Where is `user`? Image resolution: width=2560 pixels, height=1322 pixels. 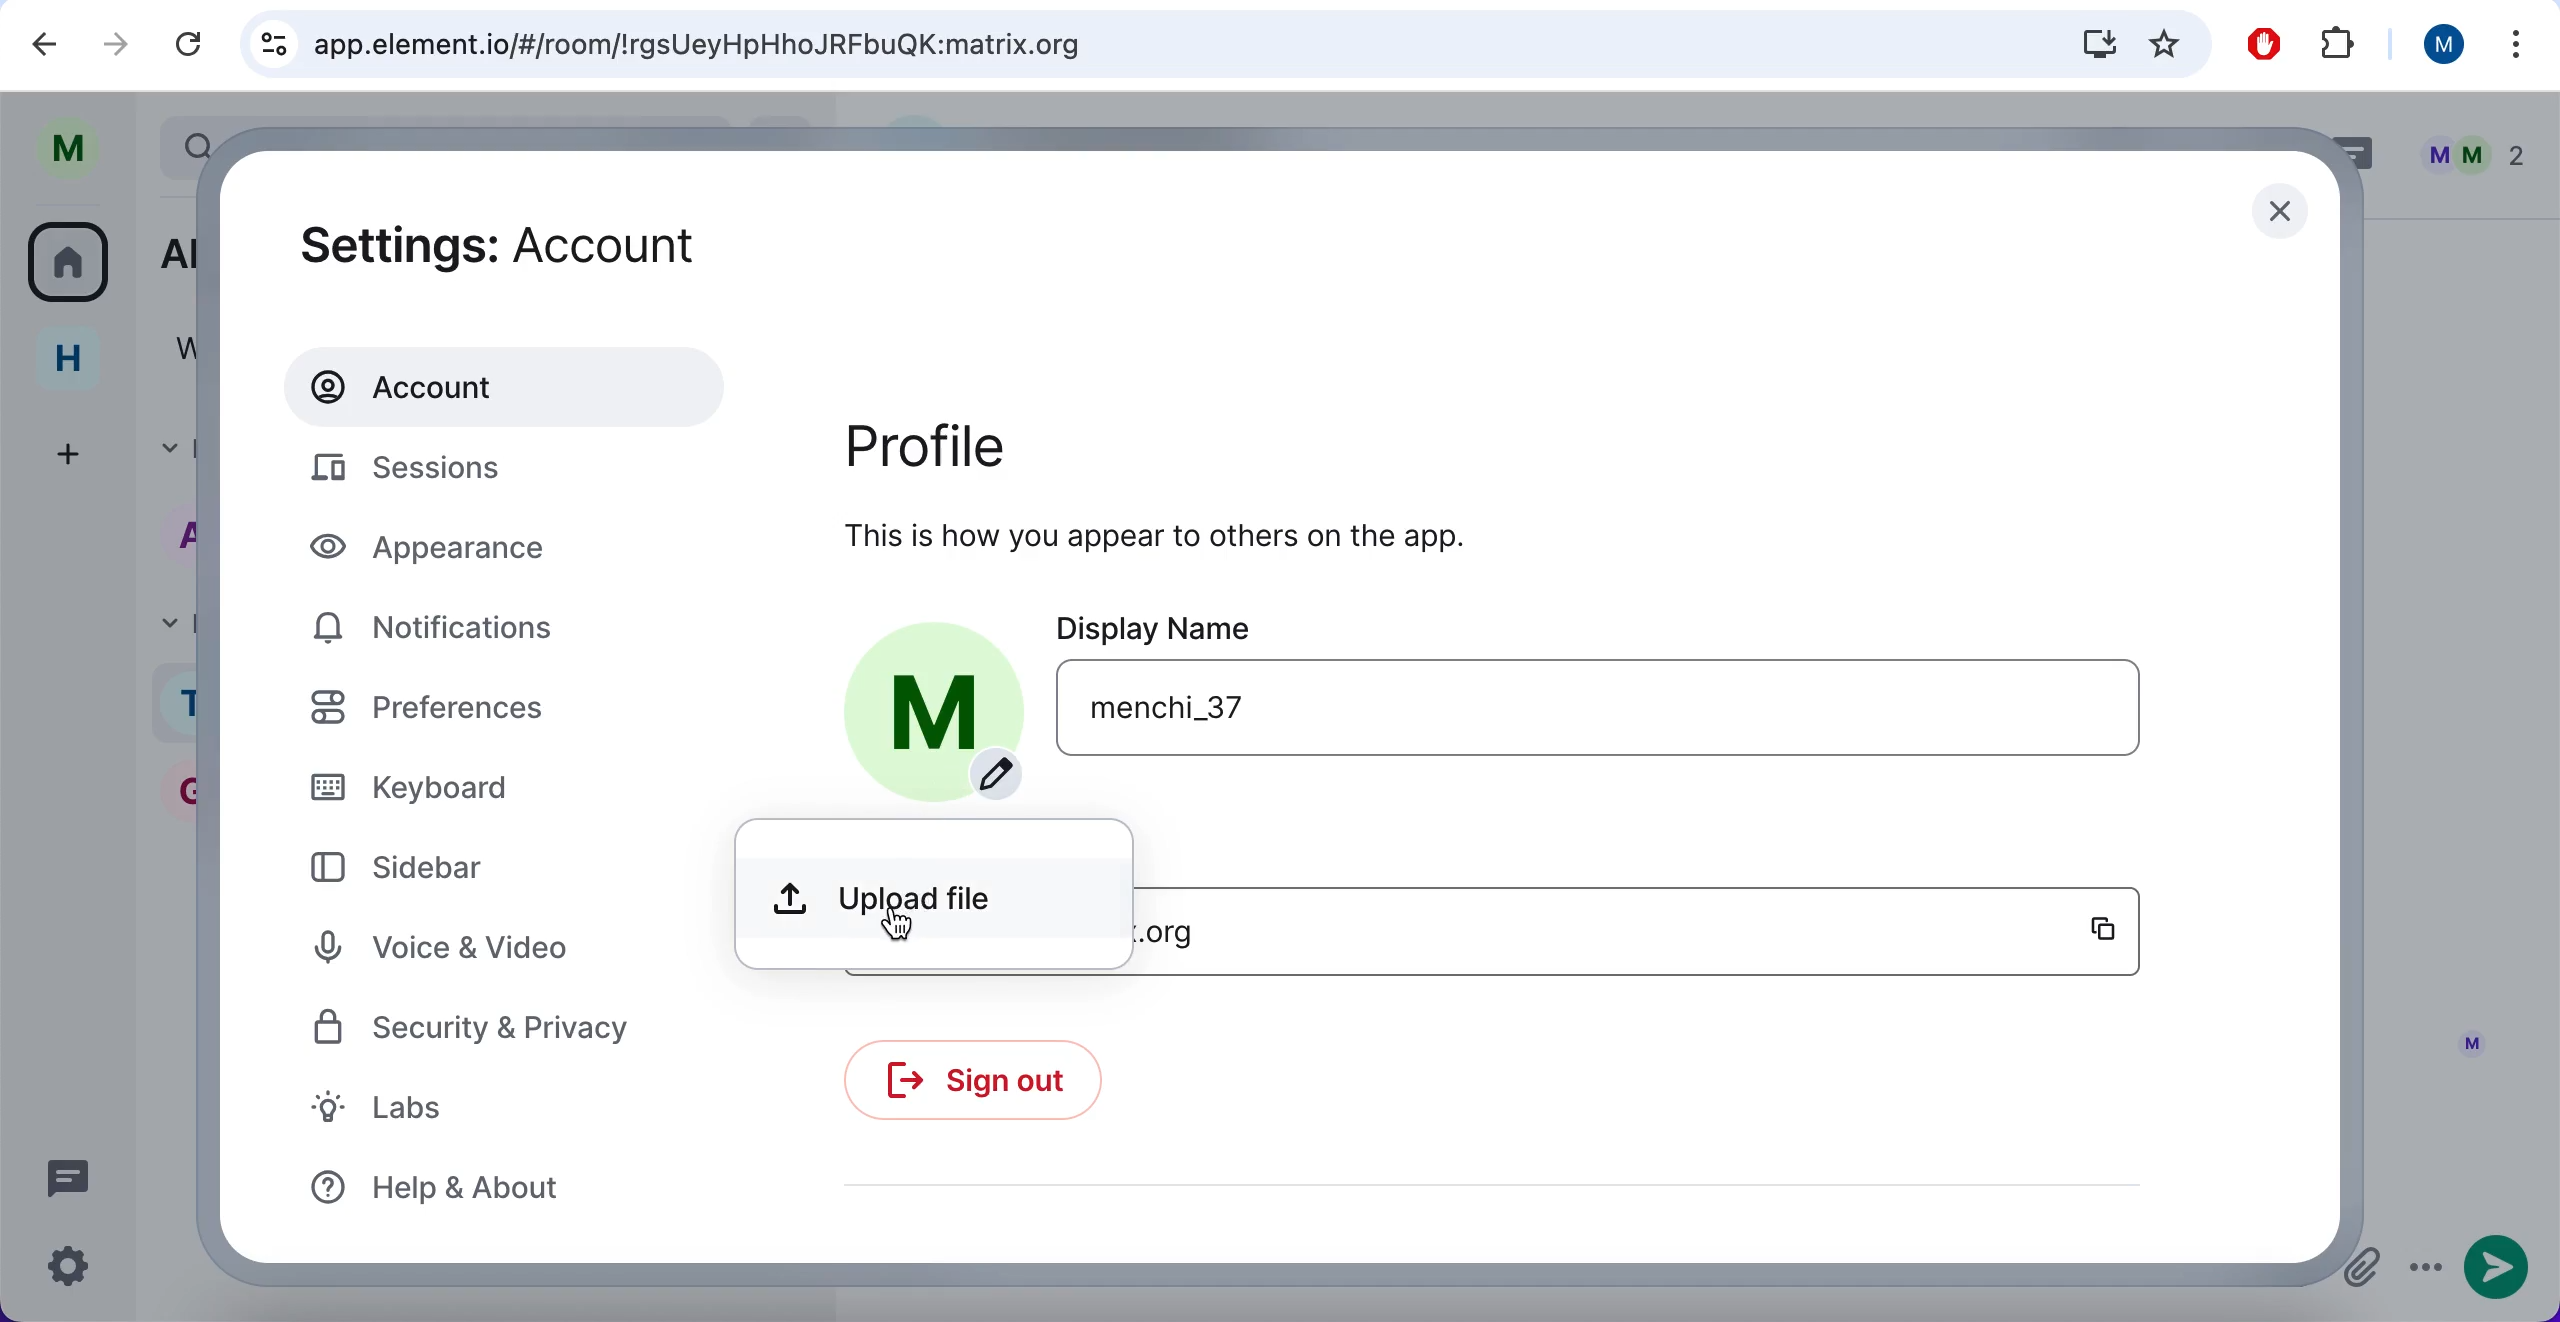 user is located at coordinates (67, 144).